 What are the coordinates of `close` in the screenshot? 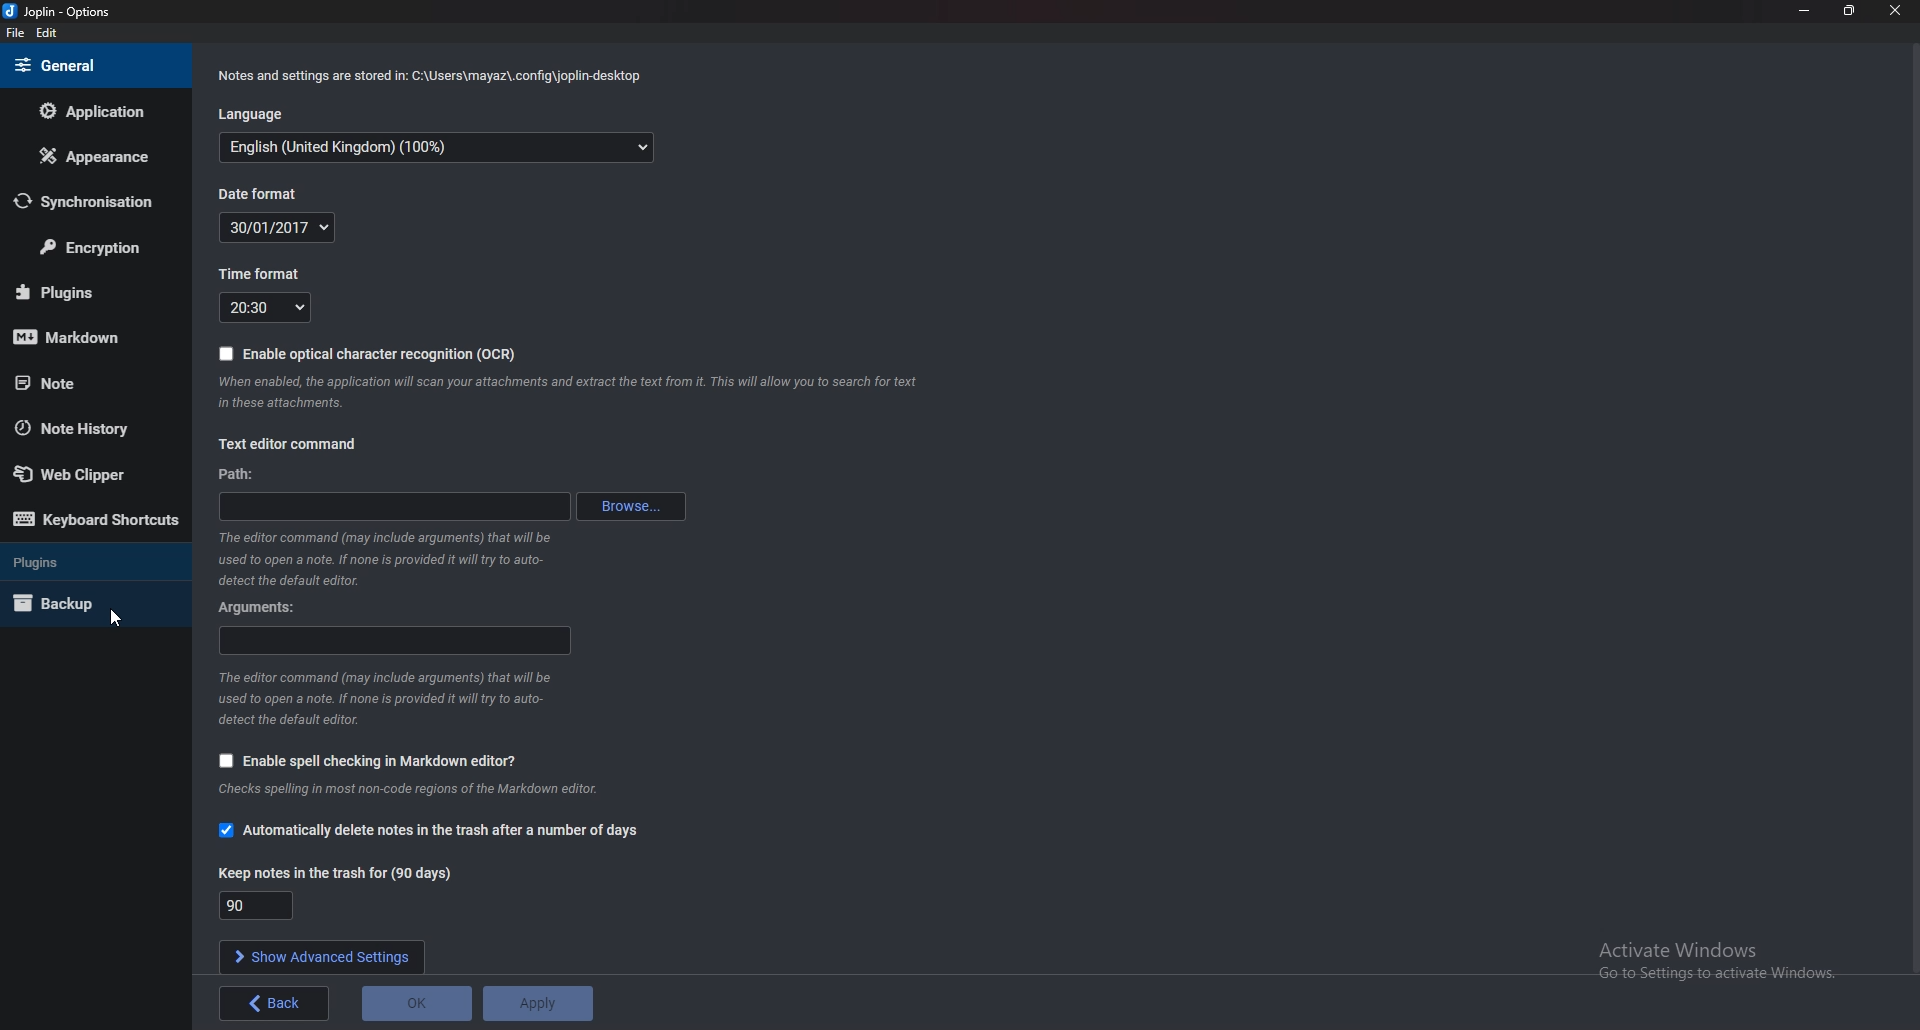 It's located at (1893, 10).